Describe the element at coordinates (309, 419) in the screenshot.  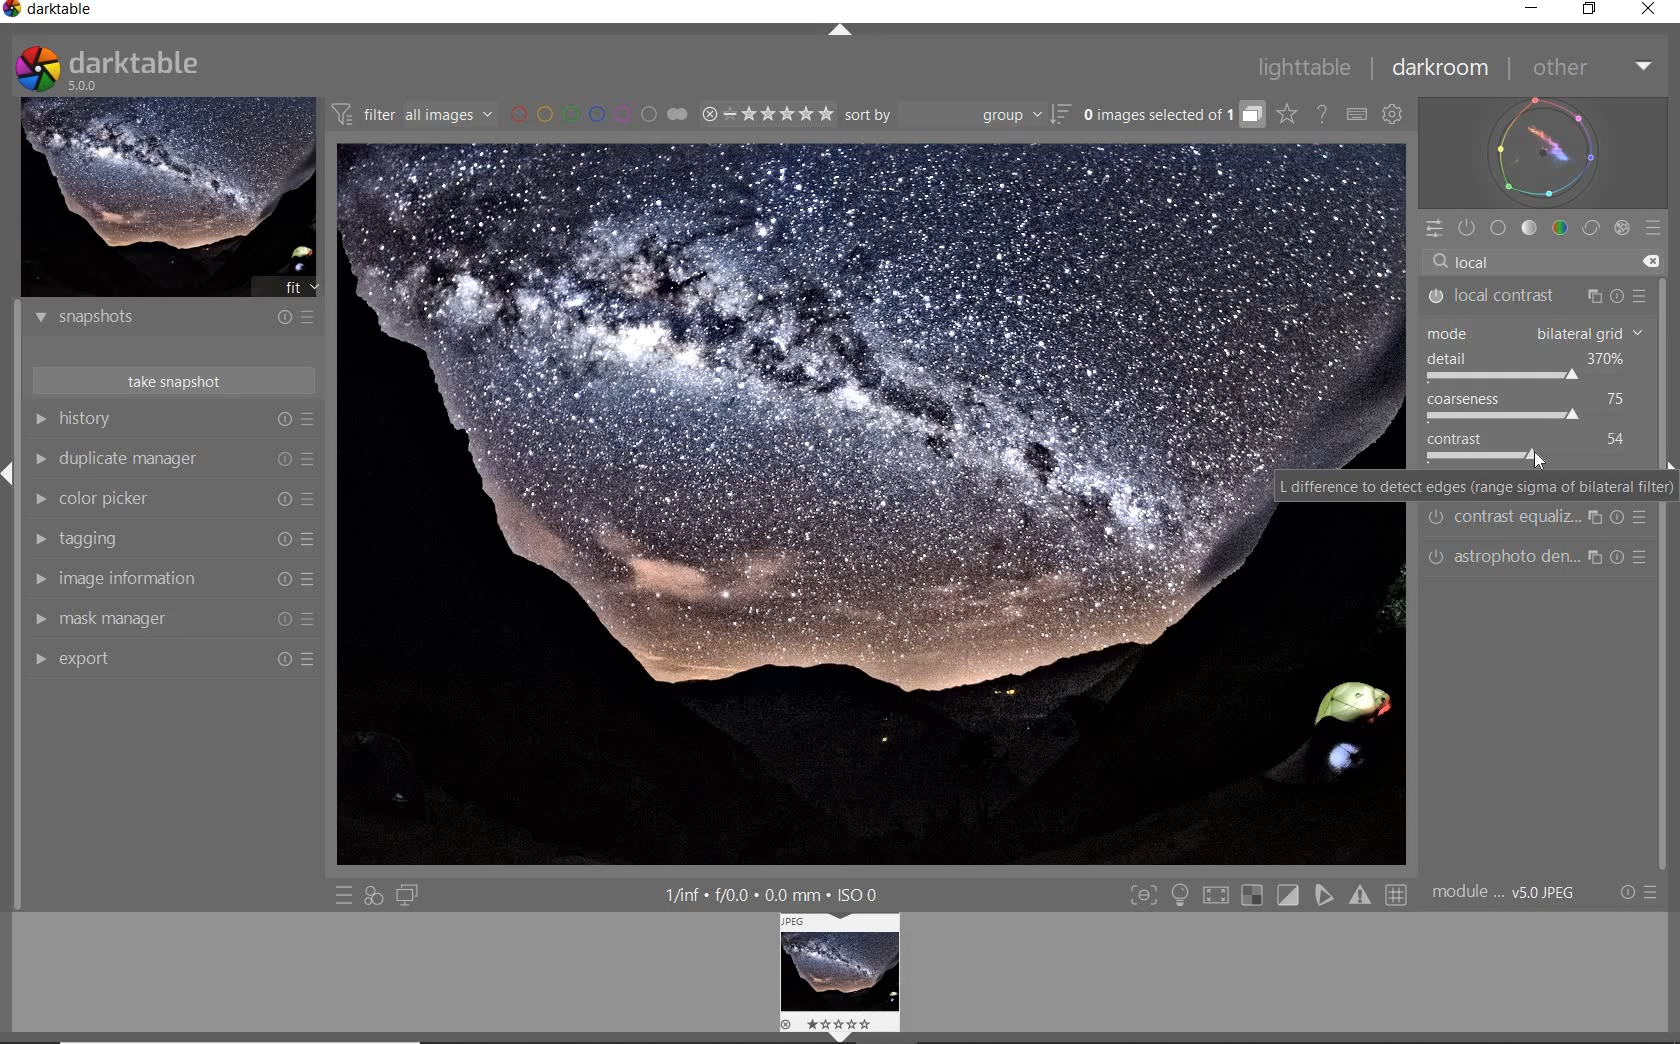
I see `presets and preferences` at that location.